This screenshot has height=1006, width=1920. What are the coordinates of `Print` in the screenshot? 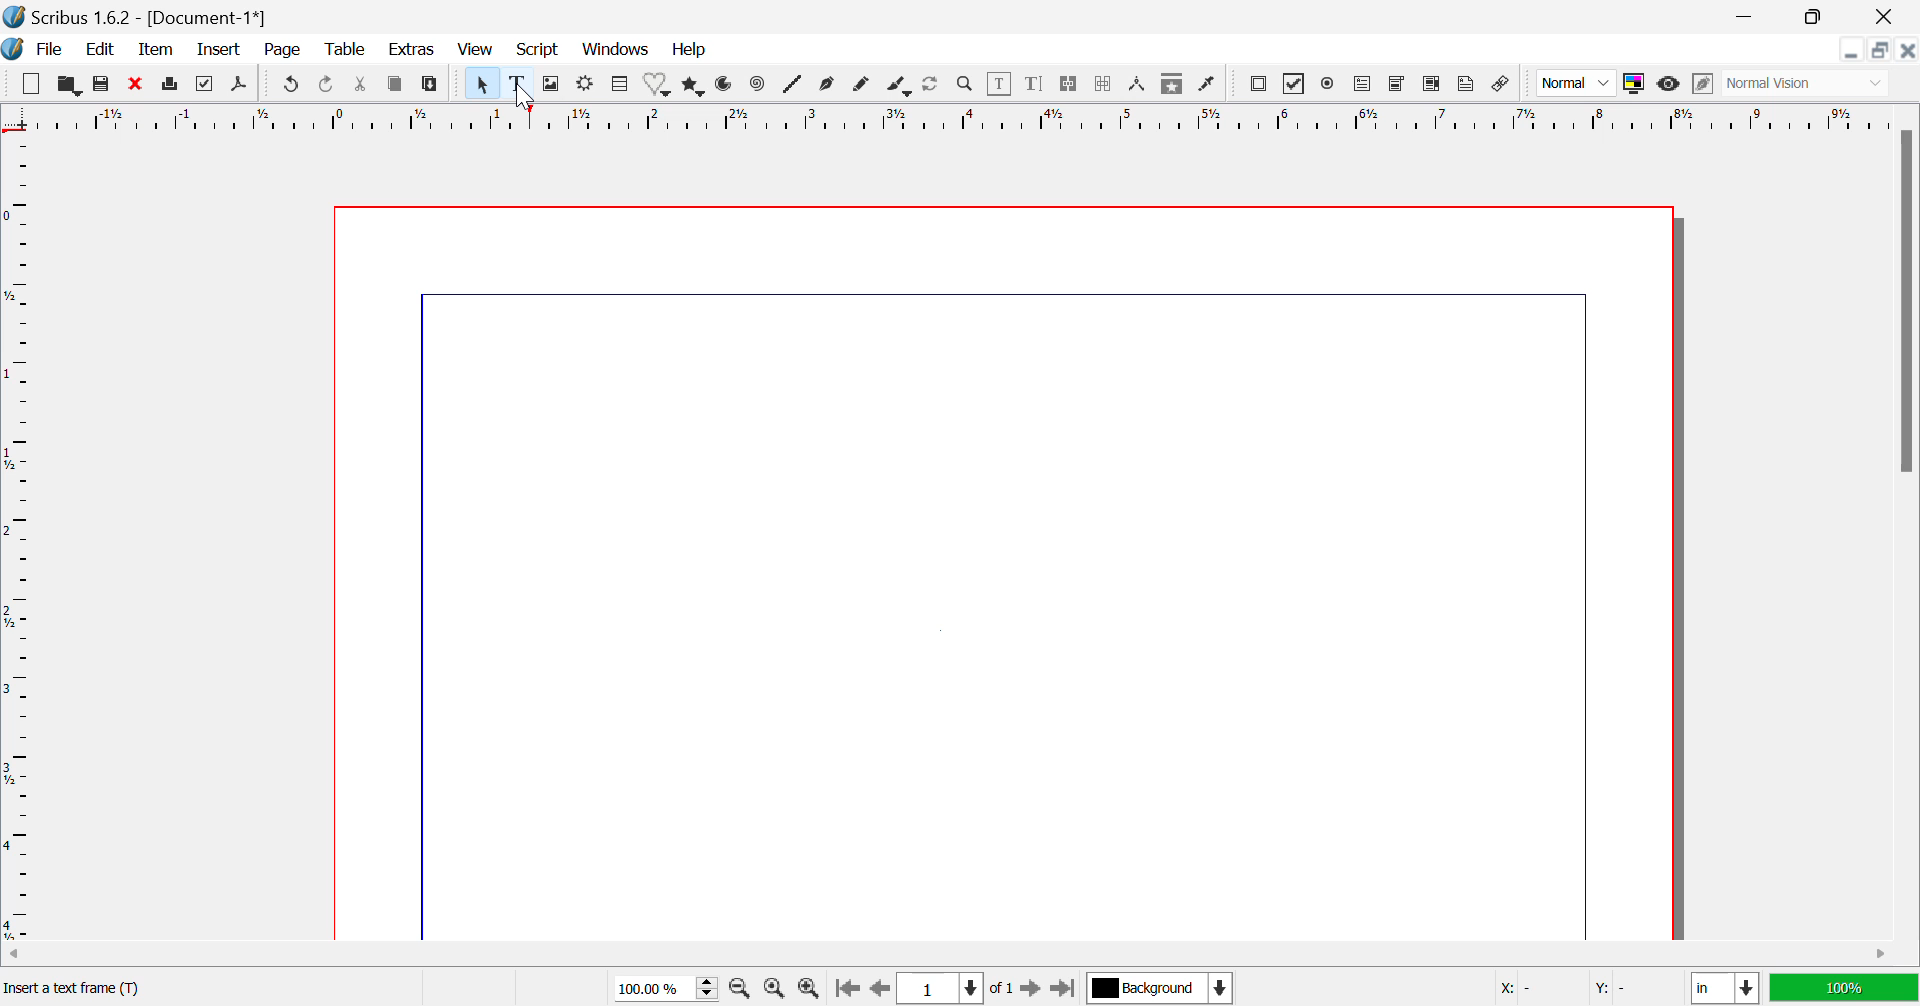 It's located at (170, 86).